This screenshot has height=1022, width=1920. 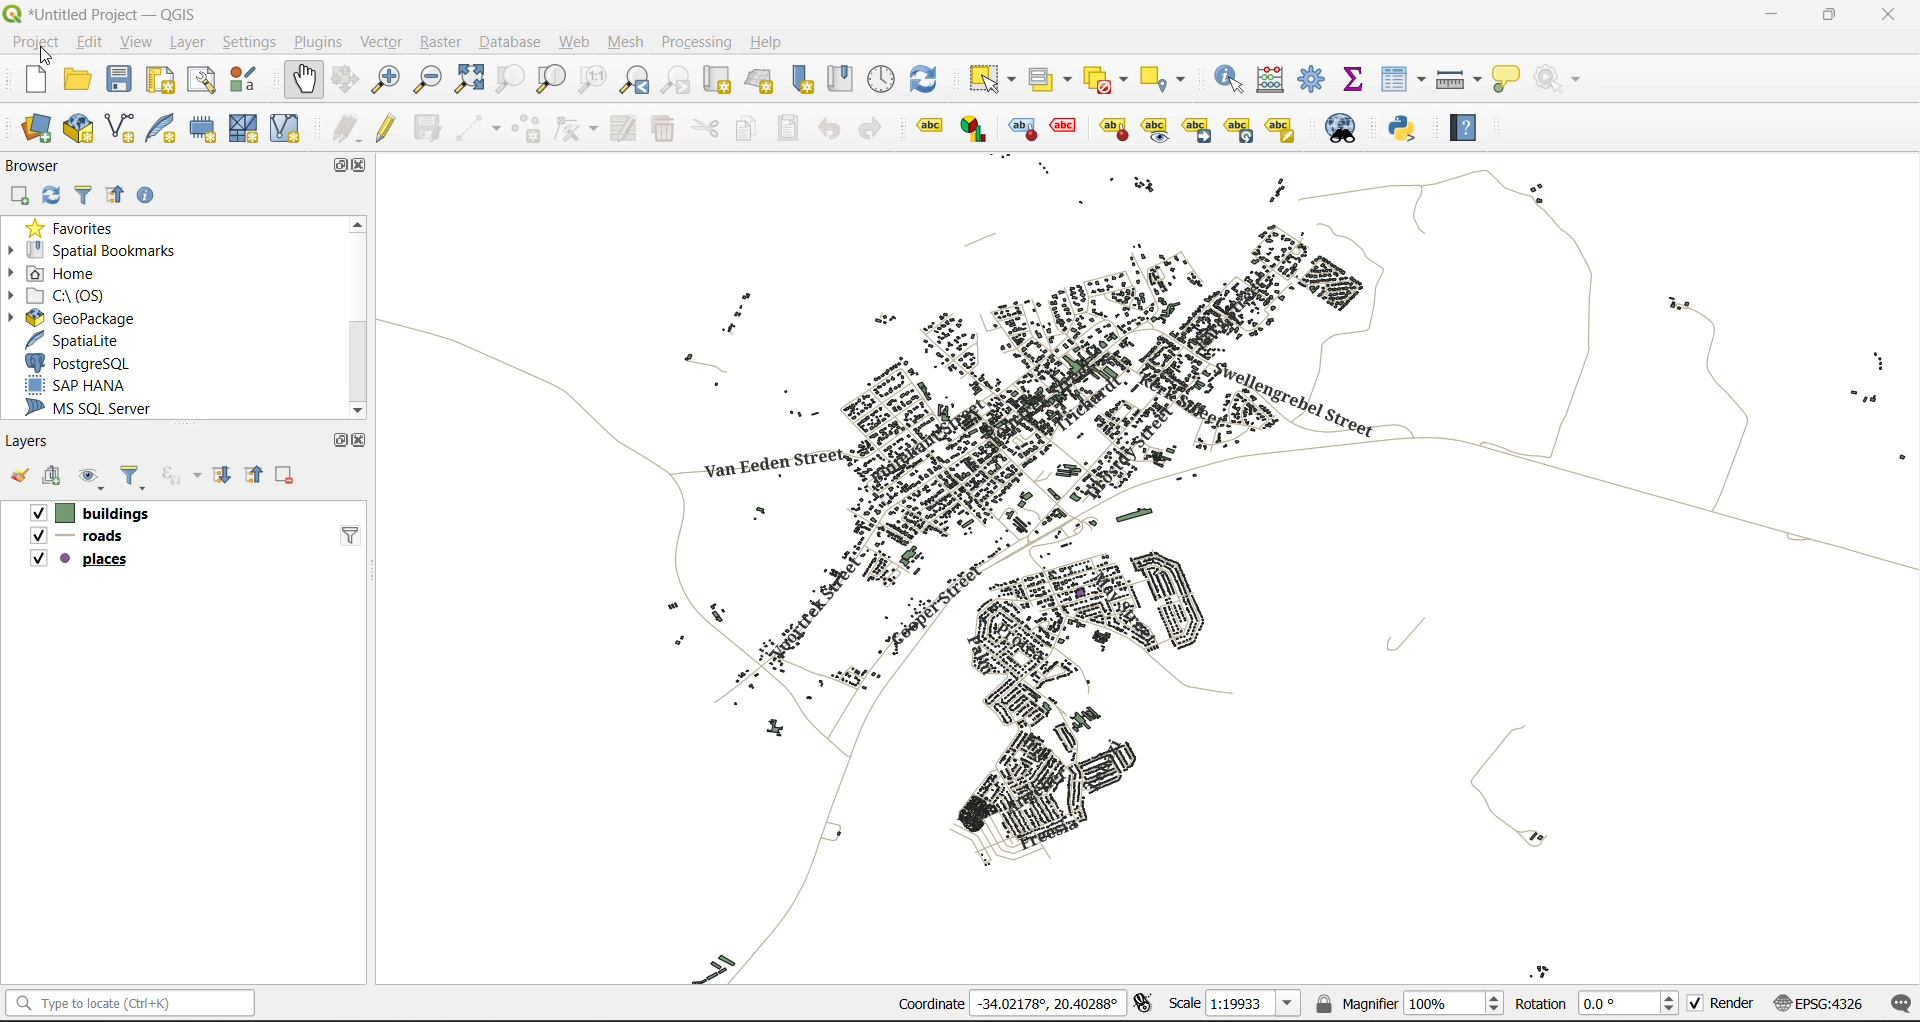 What do you see at coordinates (1897, 1004) in the screenshot?
I see `log messages` at bounding box center [1897, 1004].